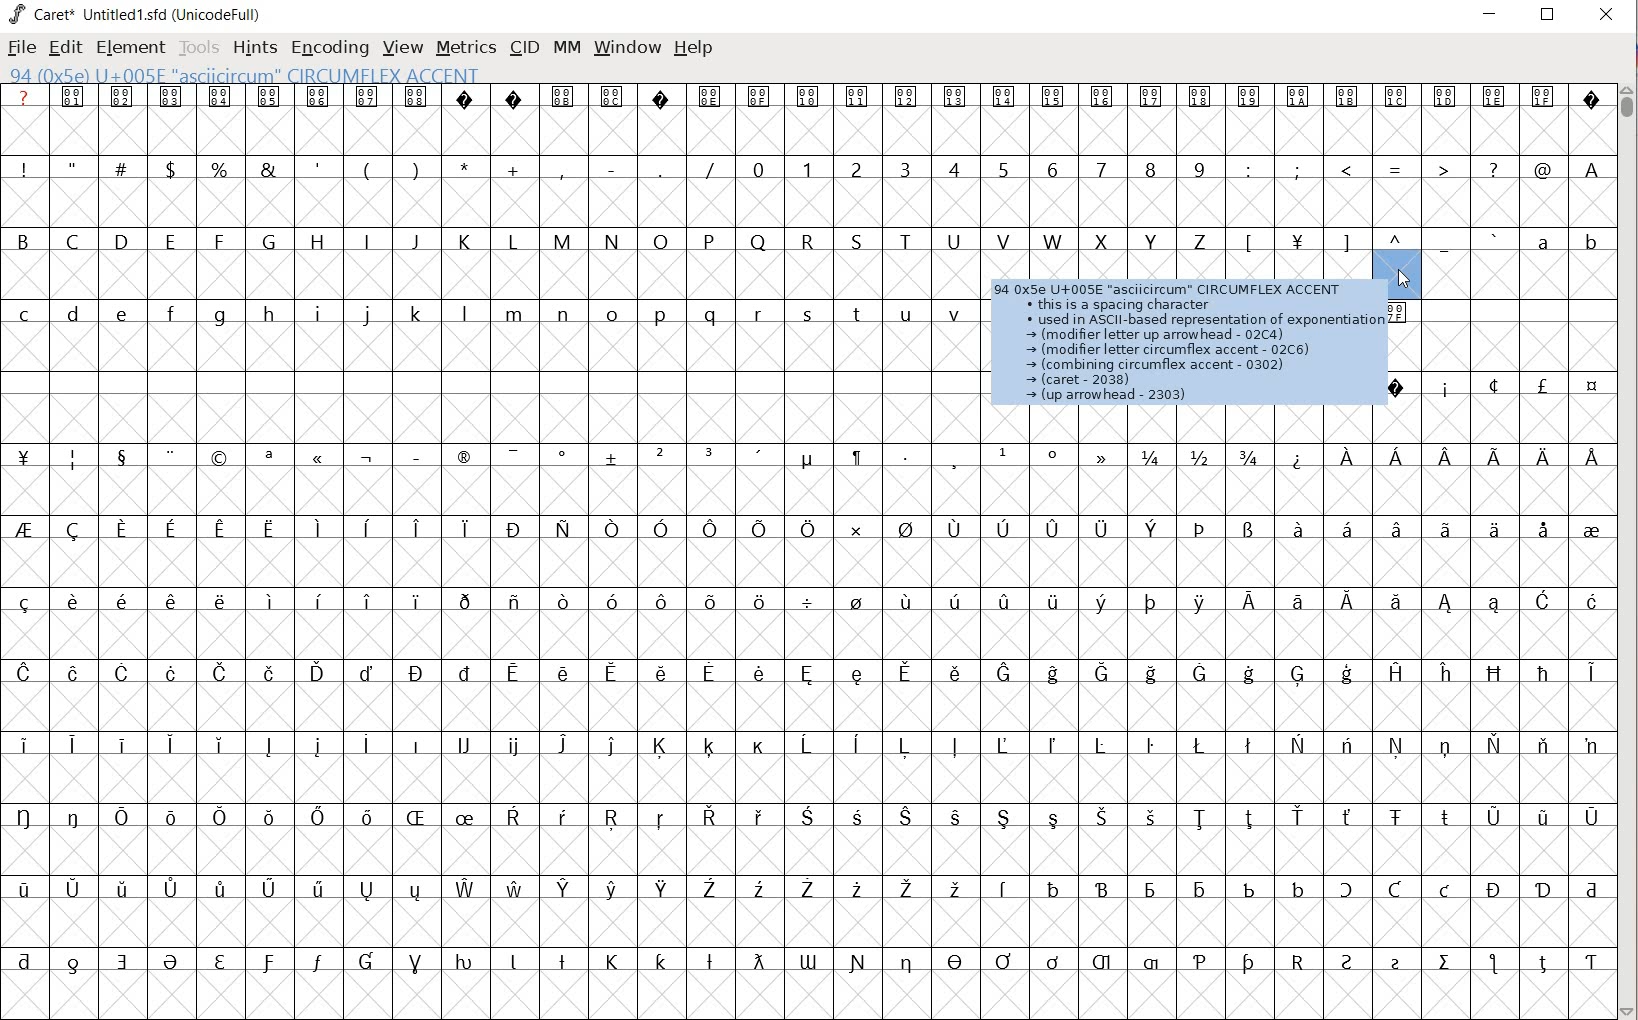  Describe the element at coordinates (1548, 19) in the screenshot. I see `RESTORE DOWN` at that location.